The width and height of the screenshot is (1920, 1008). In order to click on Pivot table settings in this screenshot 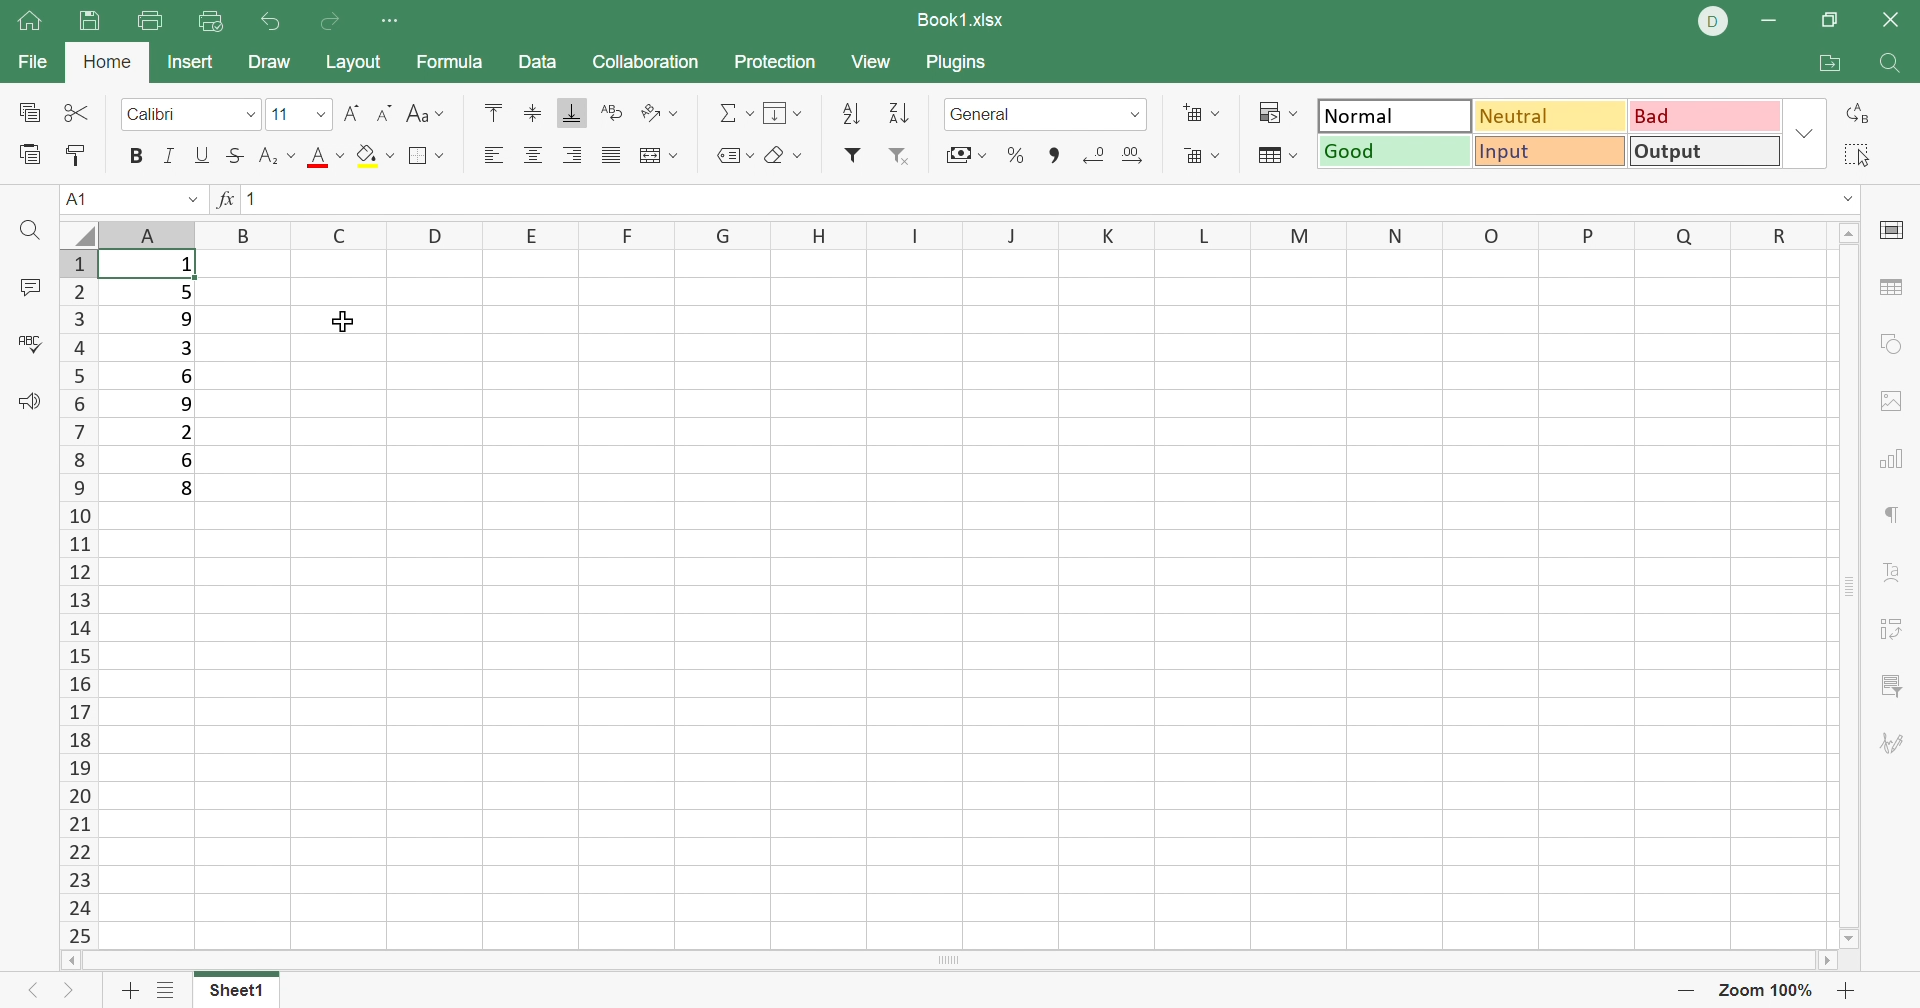, I will do `click(1895, 631)`.